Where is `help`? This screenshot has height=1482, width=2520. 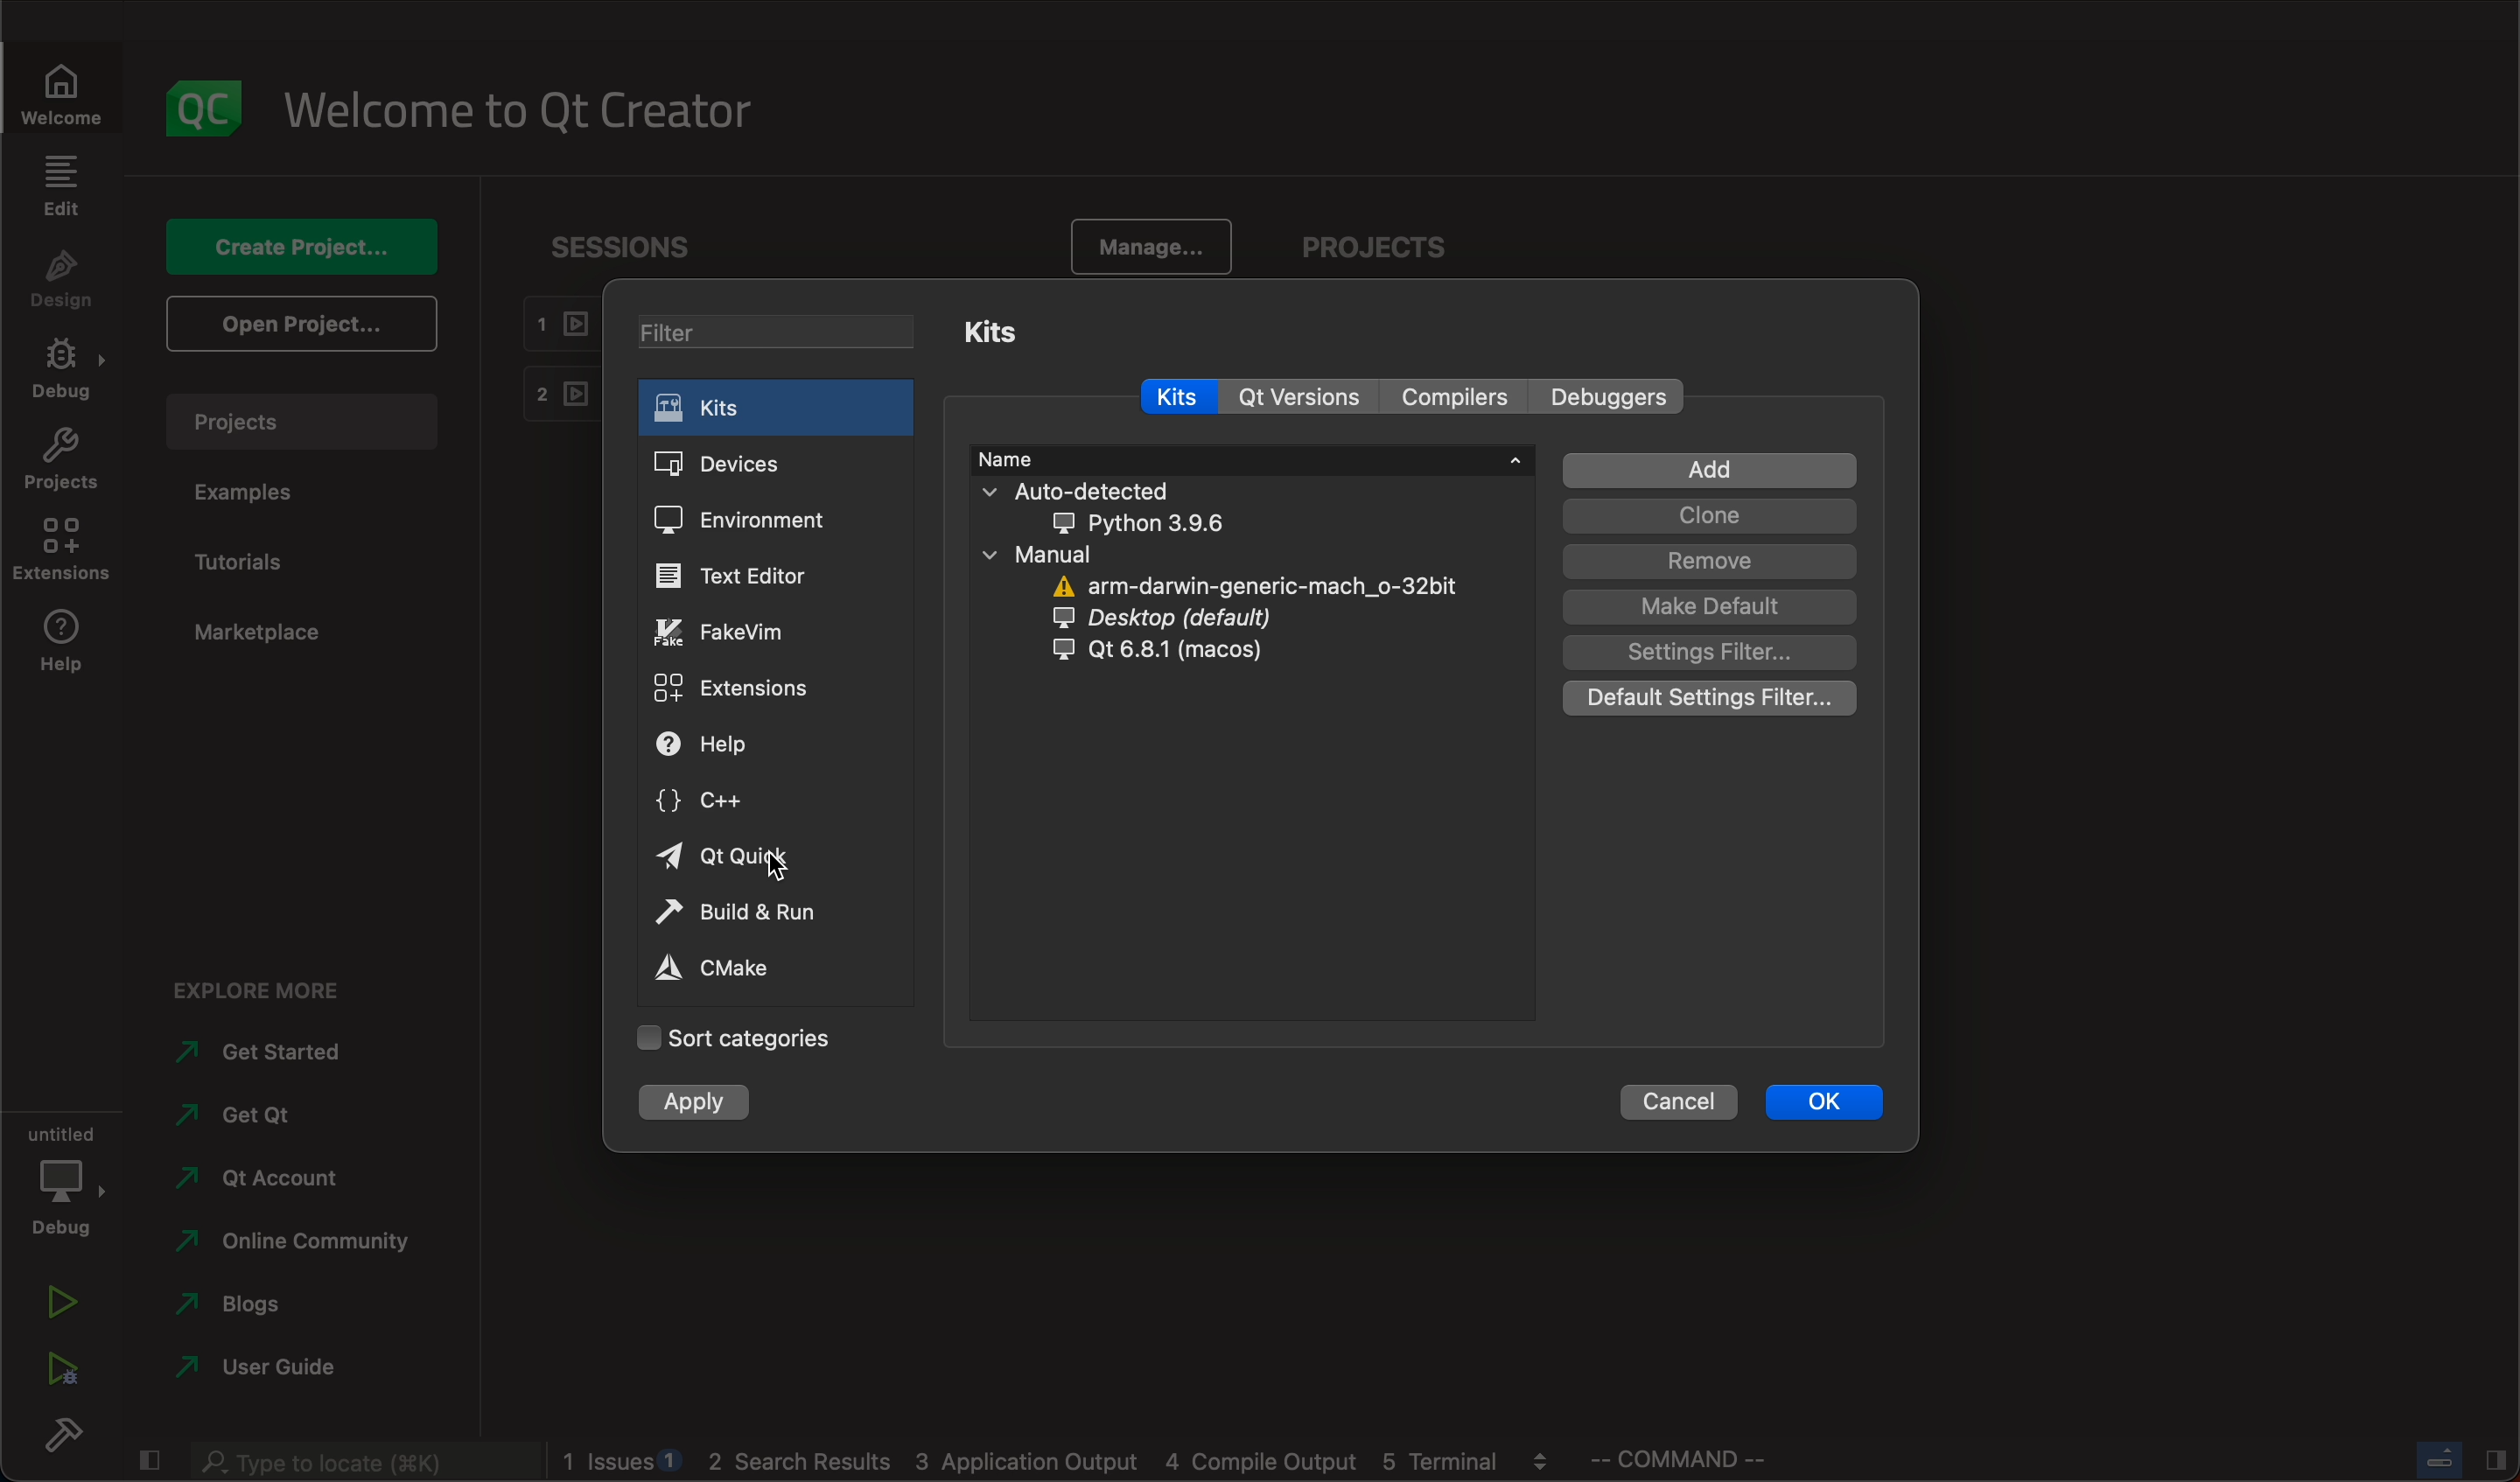
help is located at coordinates (61, 645).